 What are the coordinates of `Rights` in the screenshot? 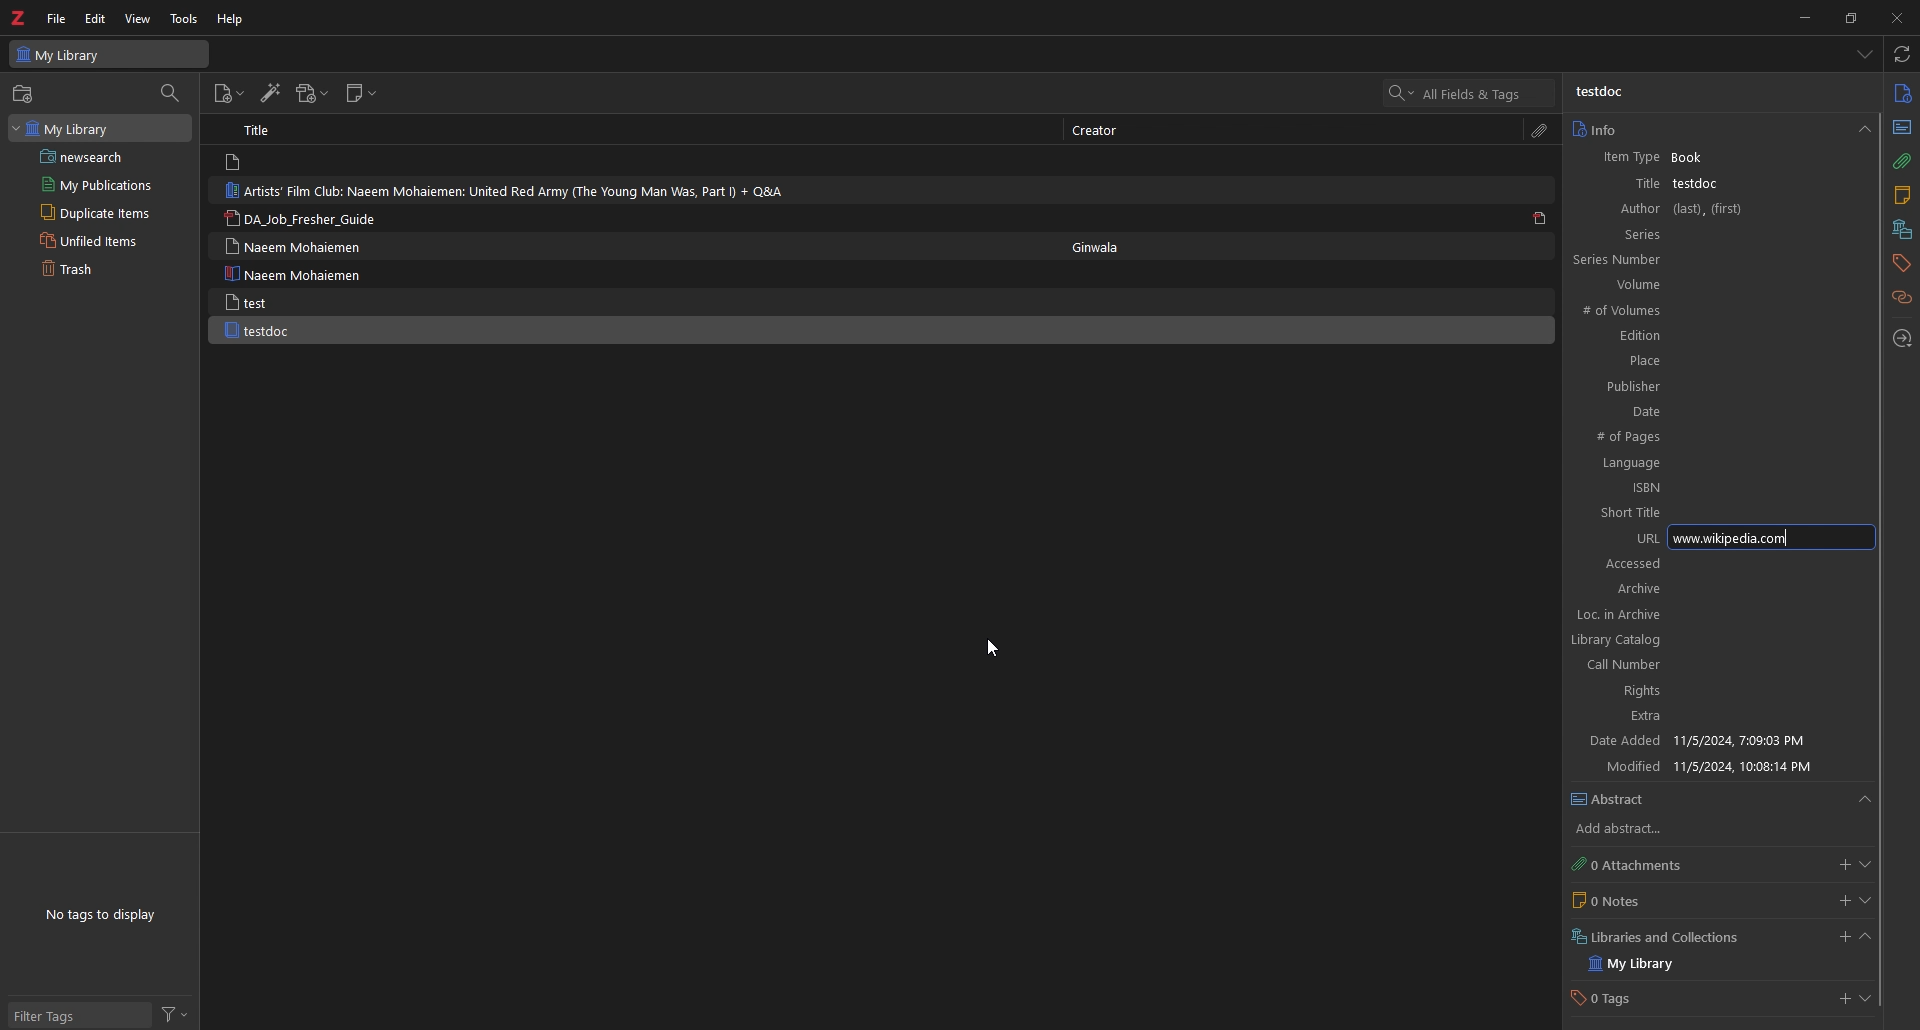 It's located at (1711, 693).